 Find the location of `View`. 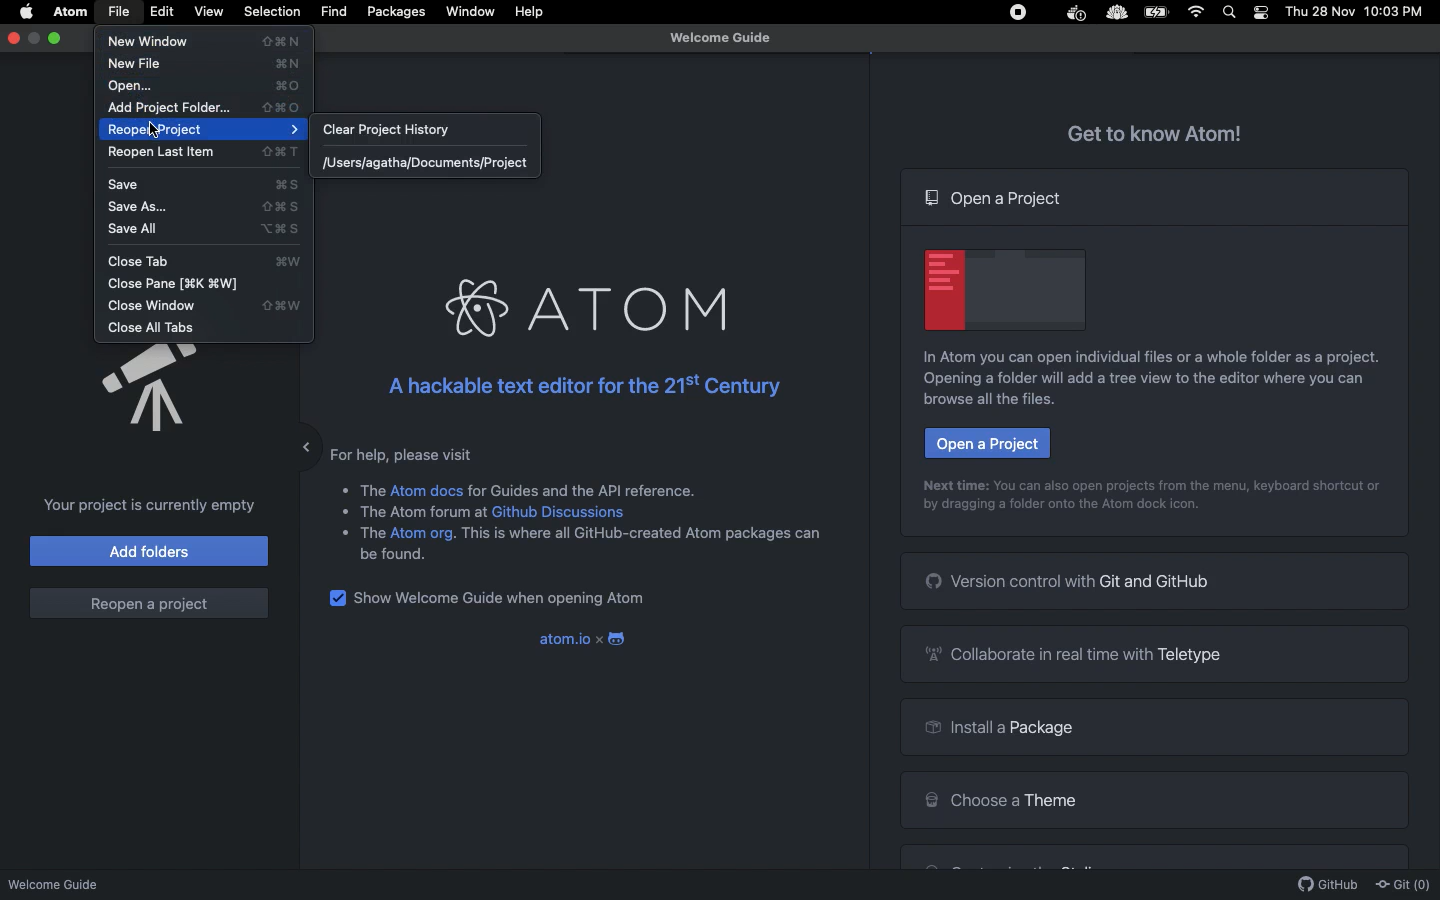

View is located at coordinates (208, 11).